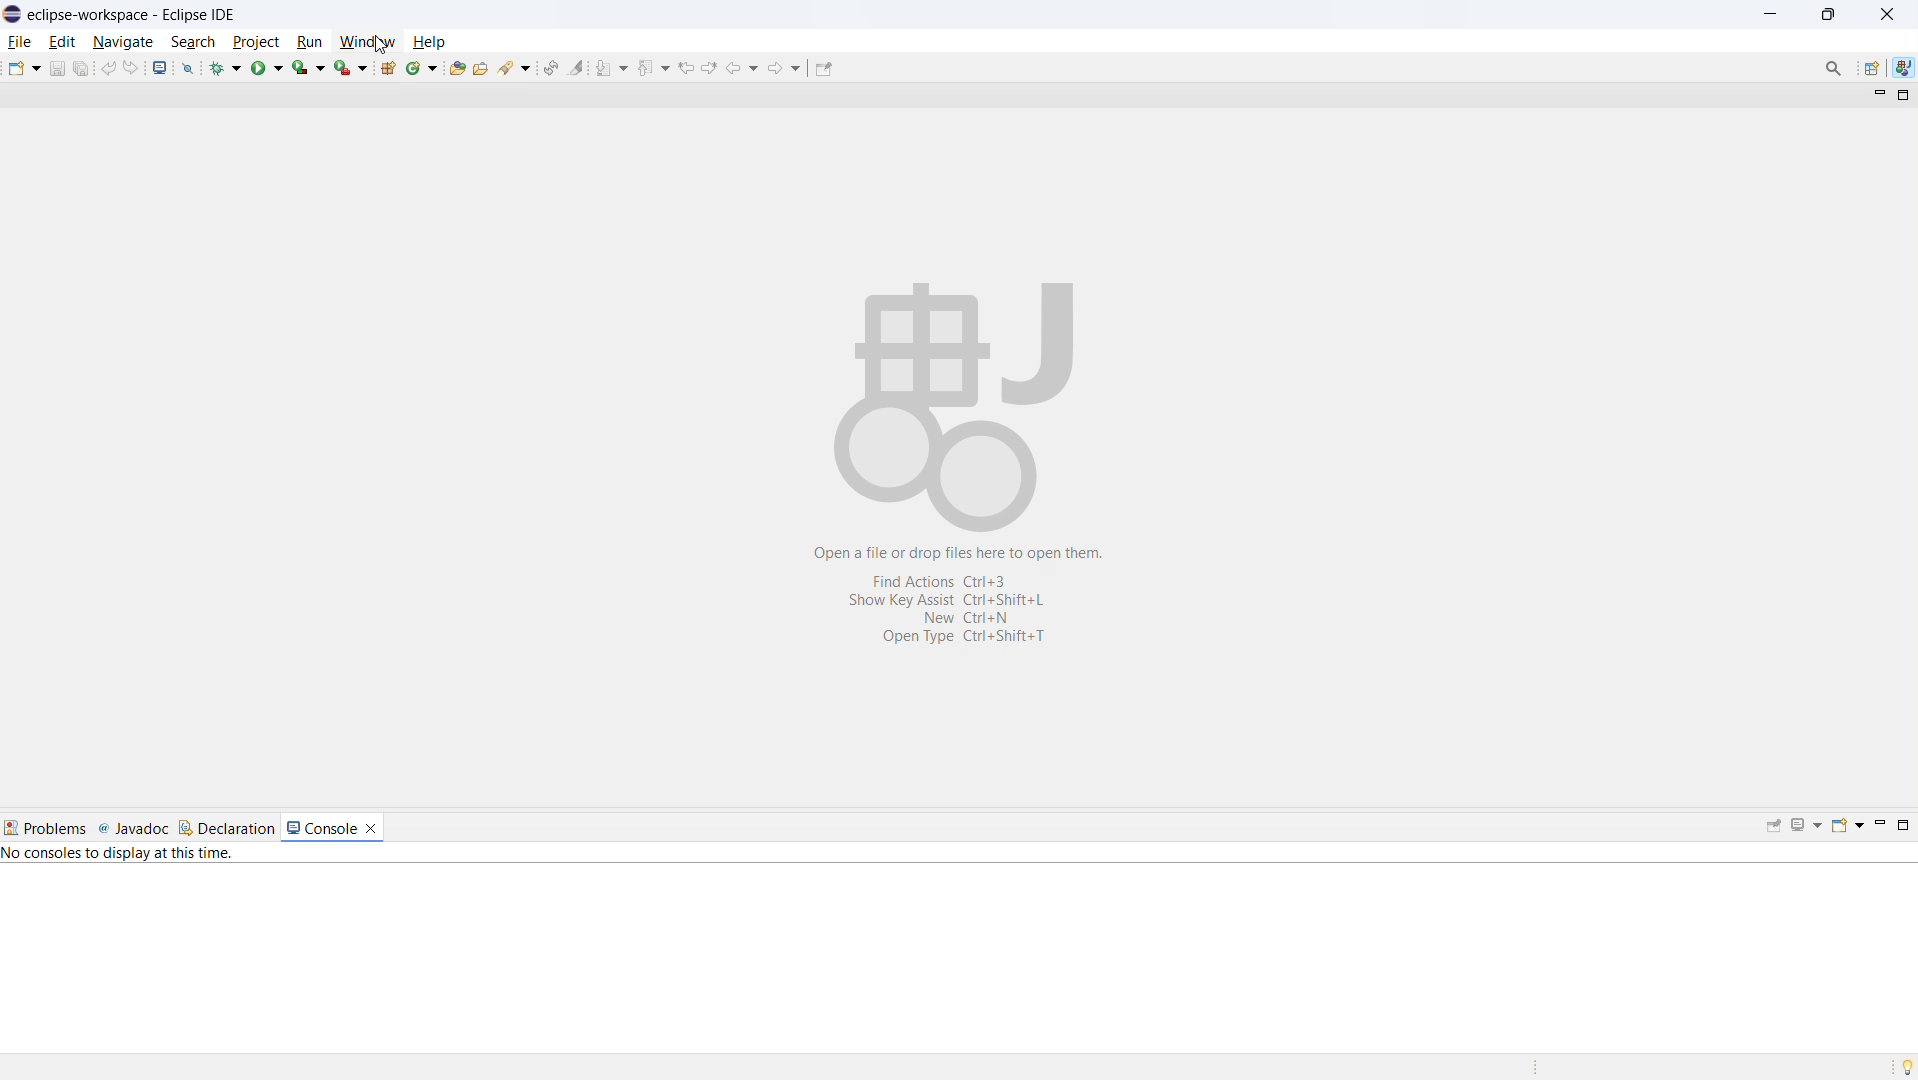 The width and height of the screenshot is (1918, 1080). I want to click on open perspective, so click(1871, 68).